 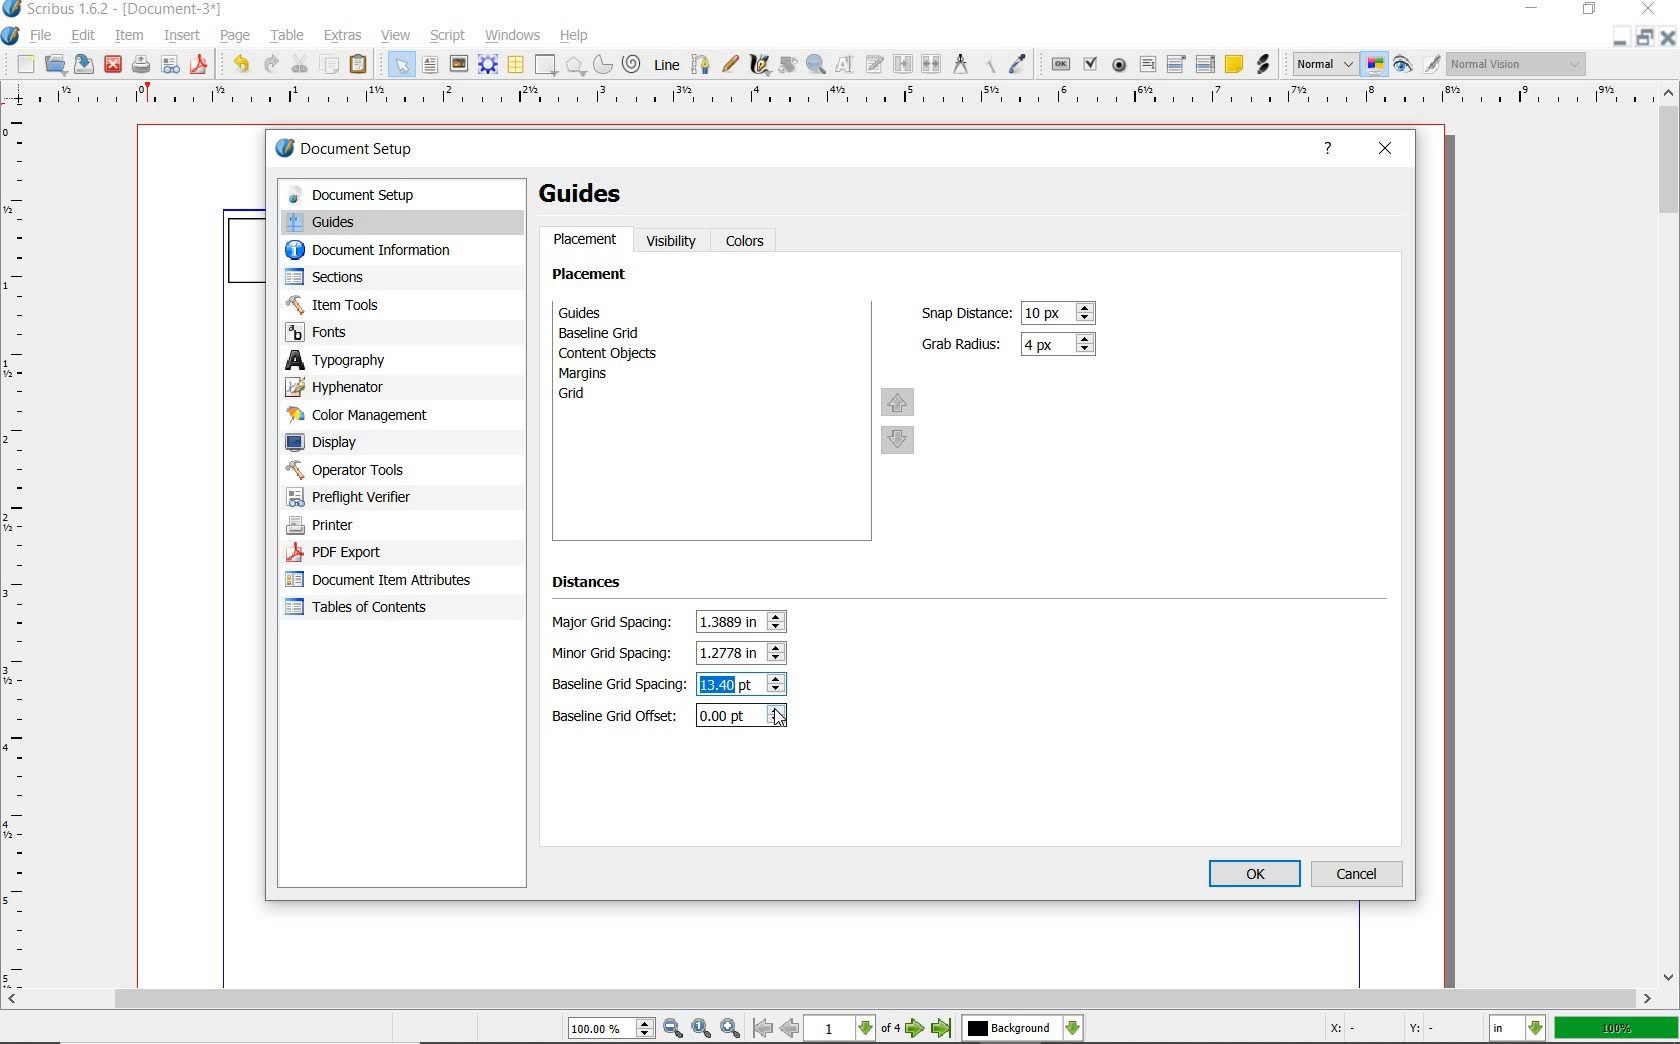 What do you see at coordinates (1670, 37) in the screenshot?
I see `close` at bounding box center [1670, 37].